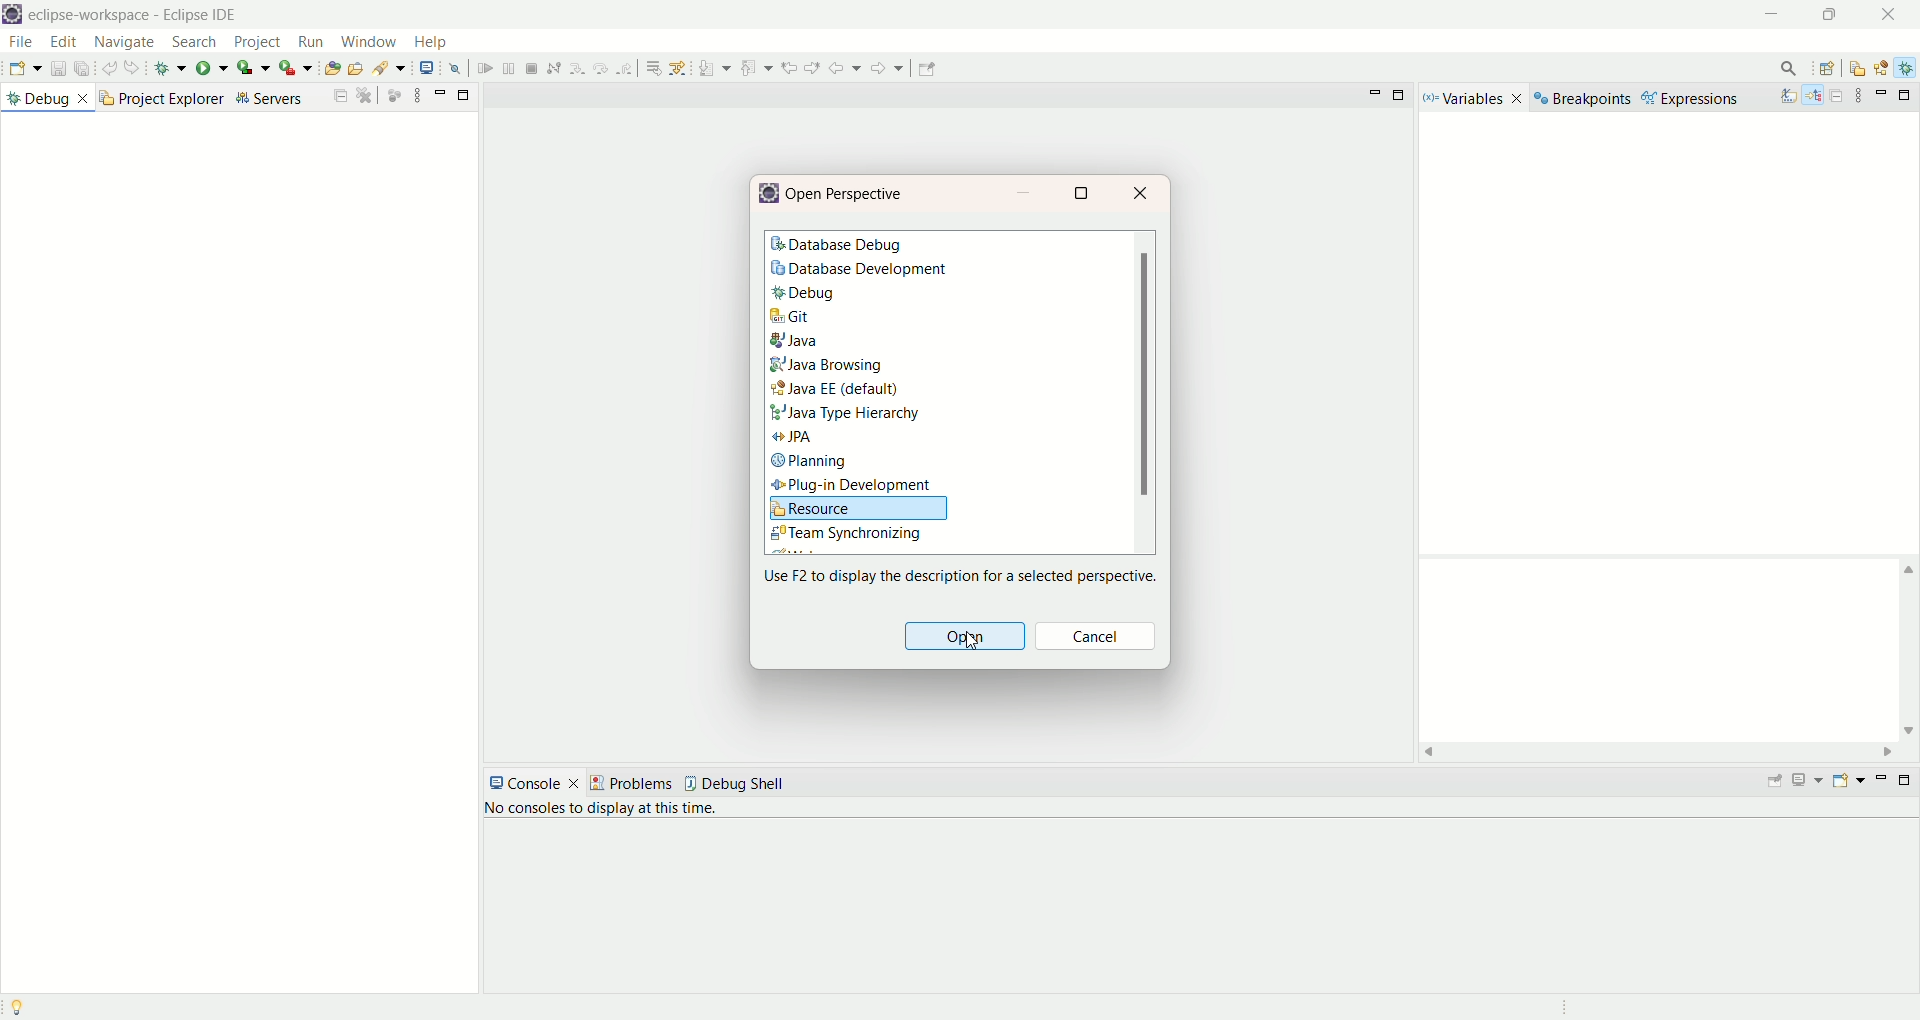 The width and height of the screenshot is (1920, 1020). What do you see at coordinates (293, 68) in the screenshot?
I see `run last tool` at bounding box center [293, 68].